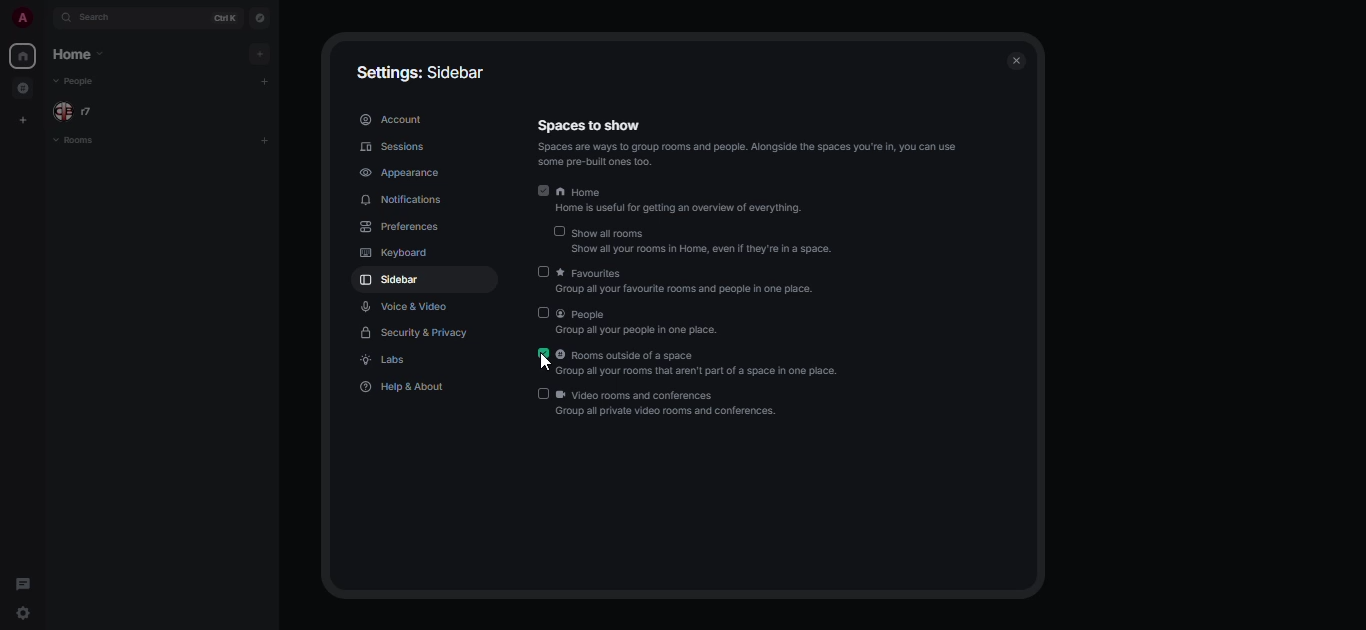 Image resolution: width=1366 pixels, height=630 pixels. Describe the element at coordinates (703, 364) in the screenshot. I see `rooms outside of a space` at that location.